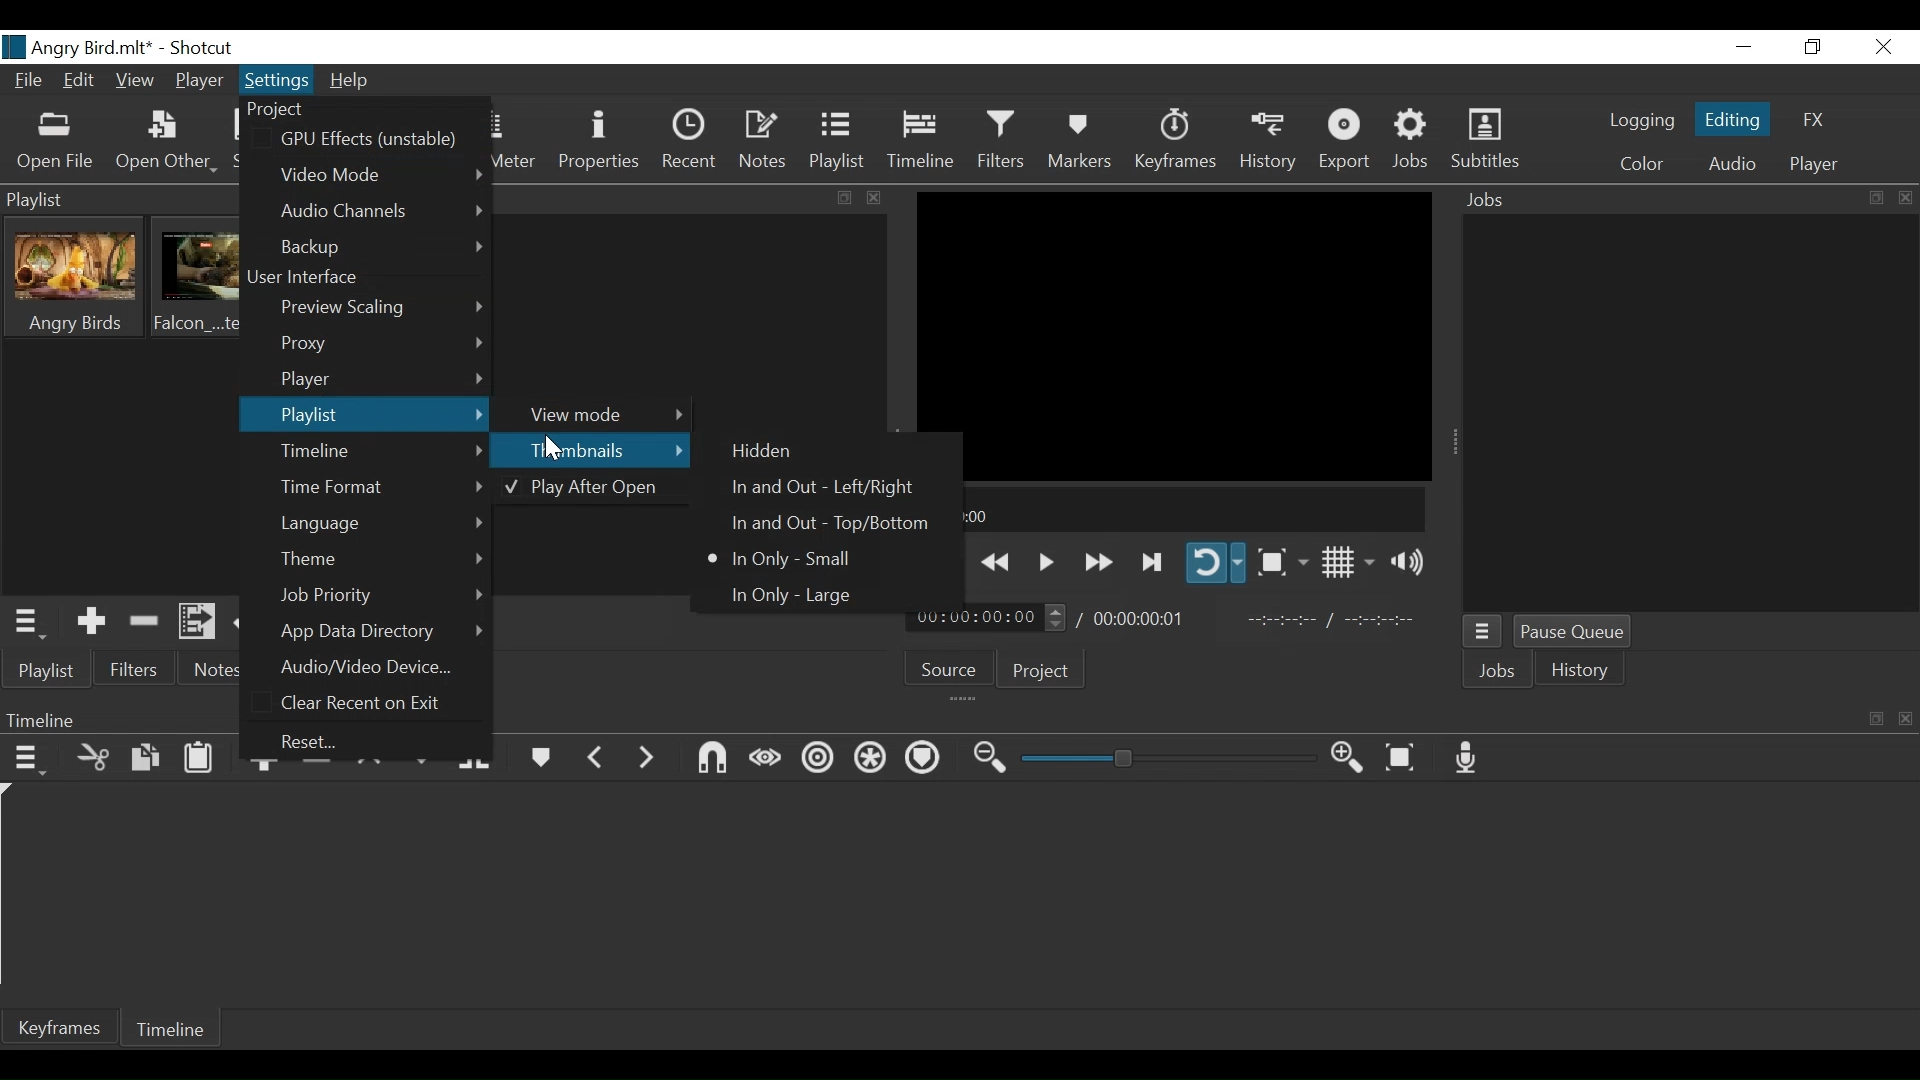 This screenshot has height=1080, width=1920. I want to click on Hidden, so click(765, 452).